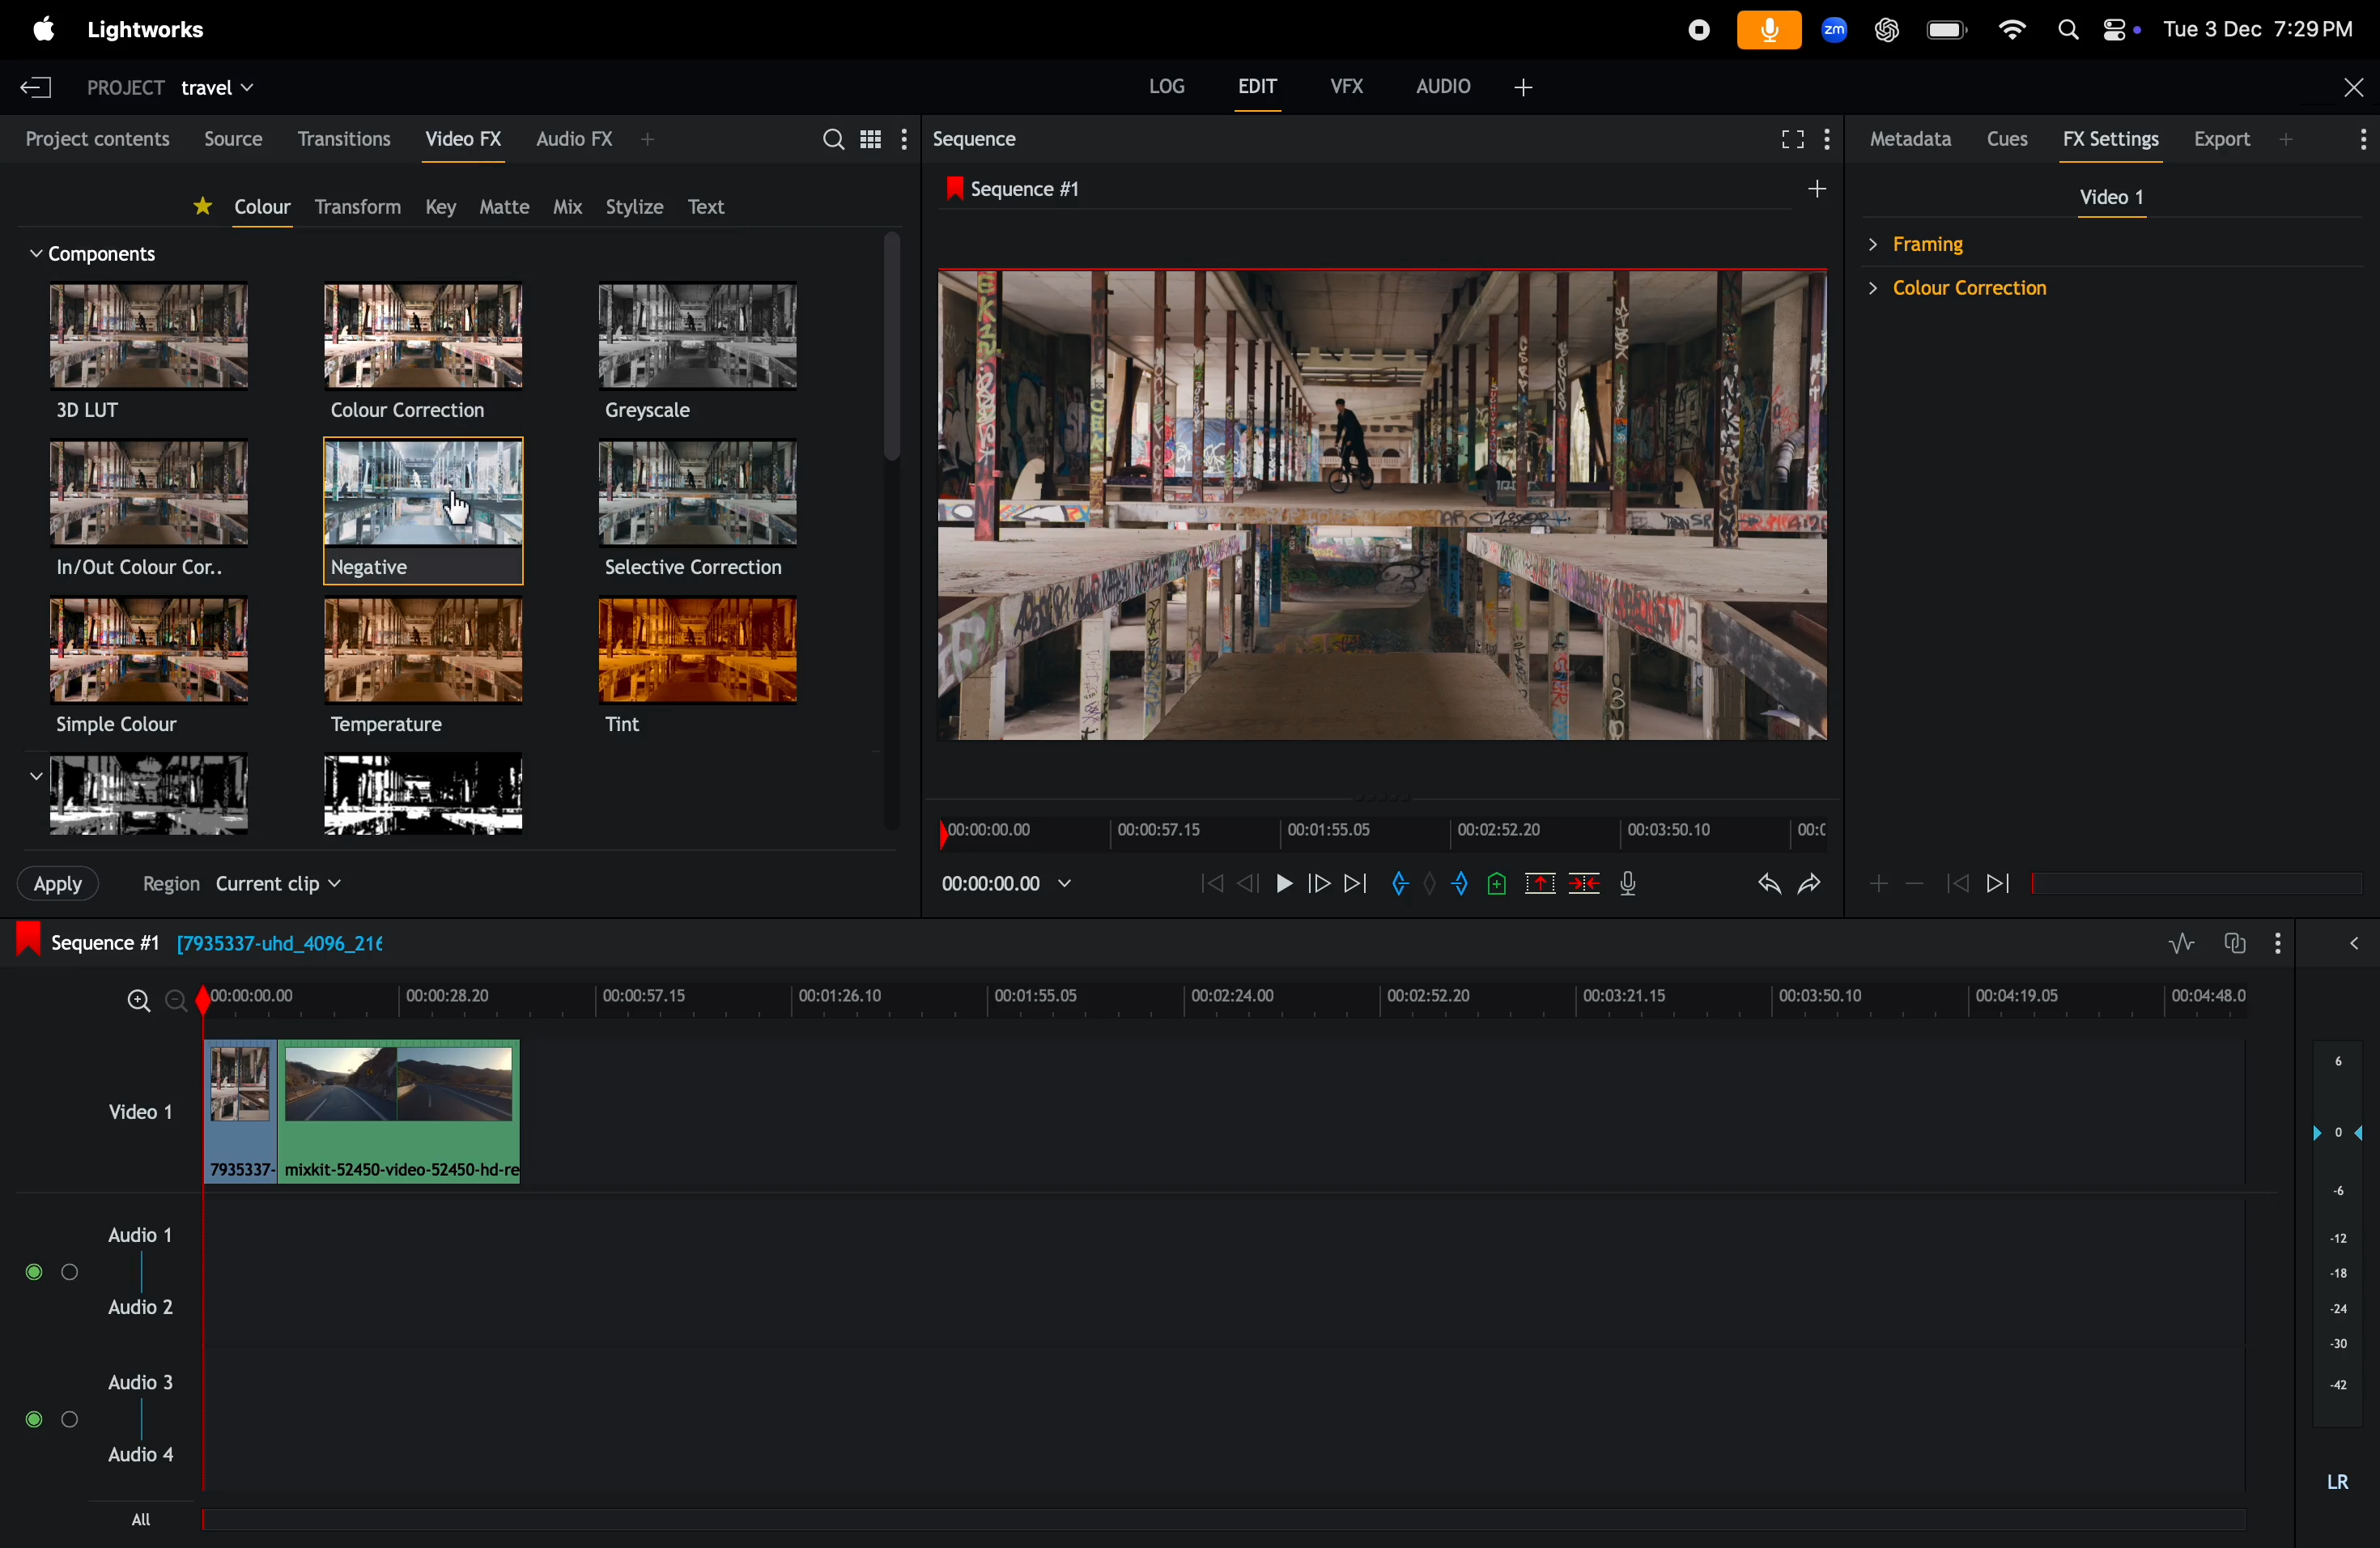 Image resolution: width=2380 pixels, height=1548 pixels. What do you see at coordinates (1794, 139) in the screenshot?
I see `full screen` at bounding box center [1794, 139].